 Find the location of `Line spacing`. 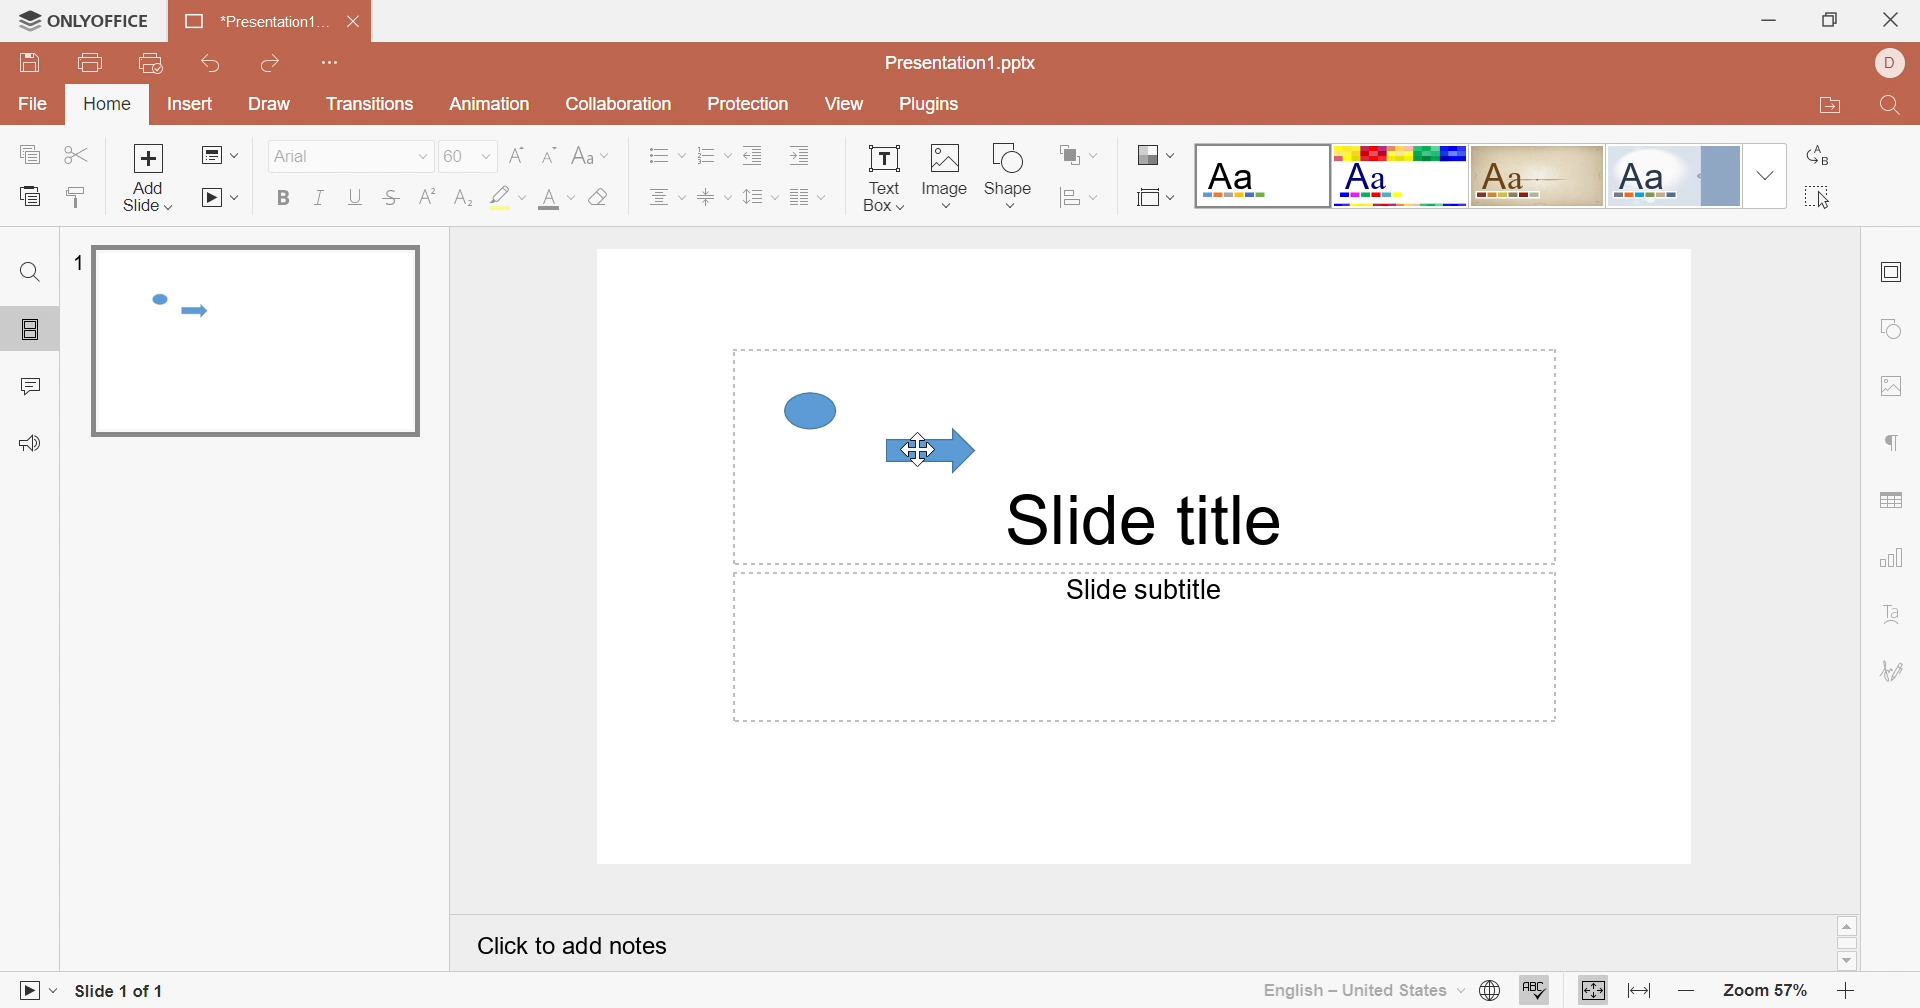

Line spacing is located at coordinates (757, 197).